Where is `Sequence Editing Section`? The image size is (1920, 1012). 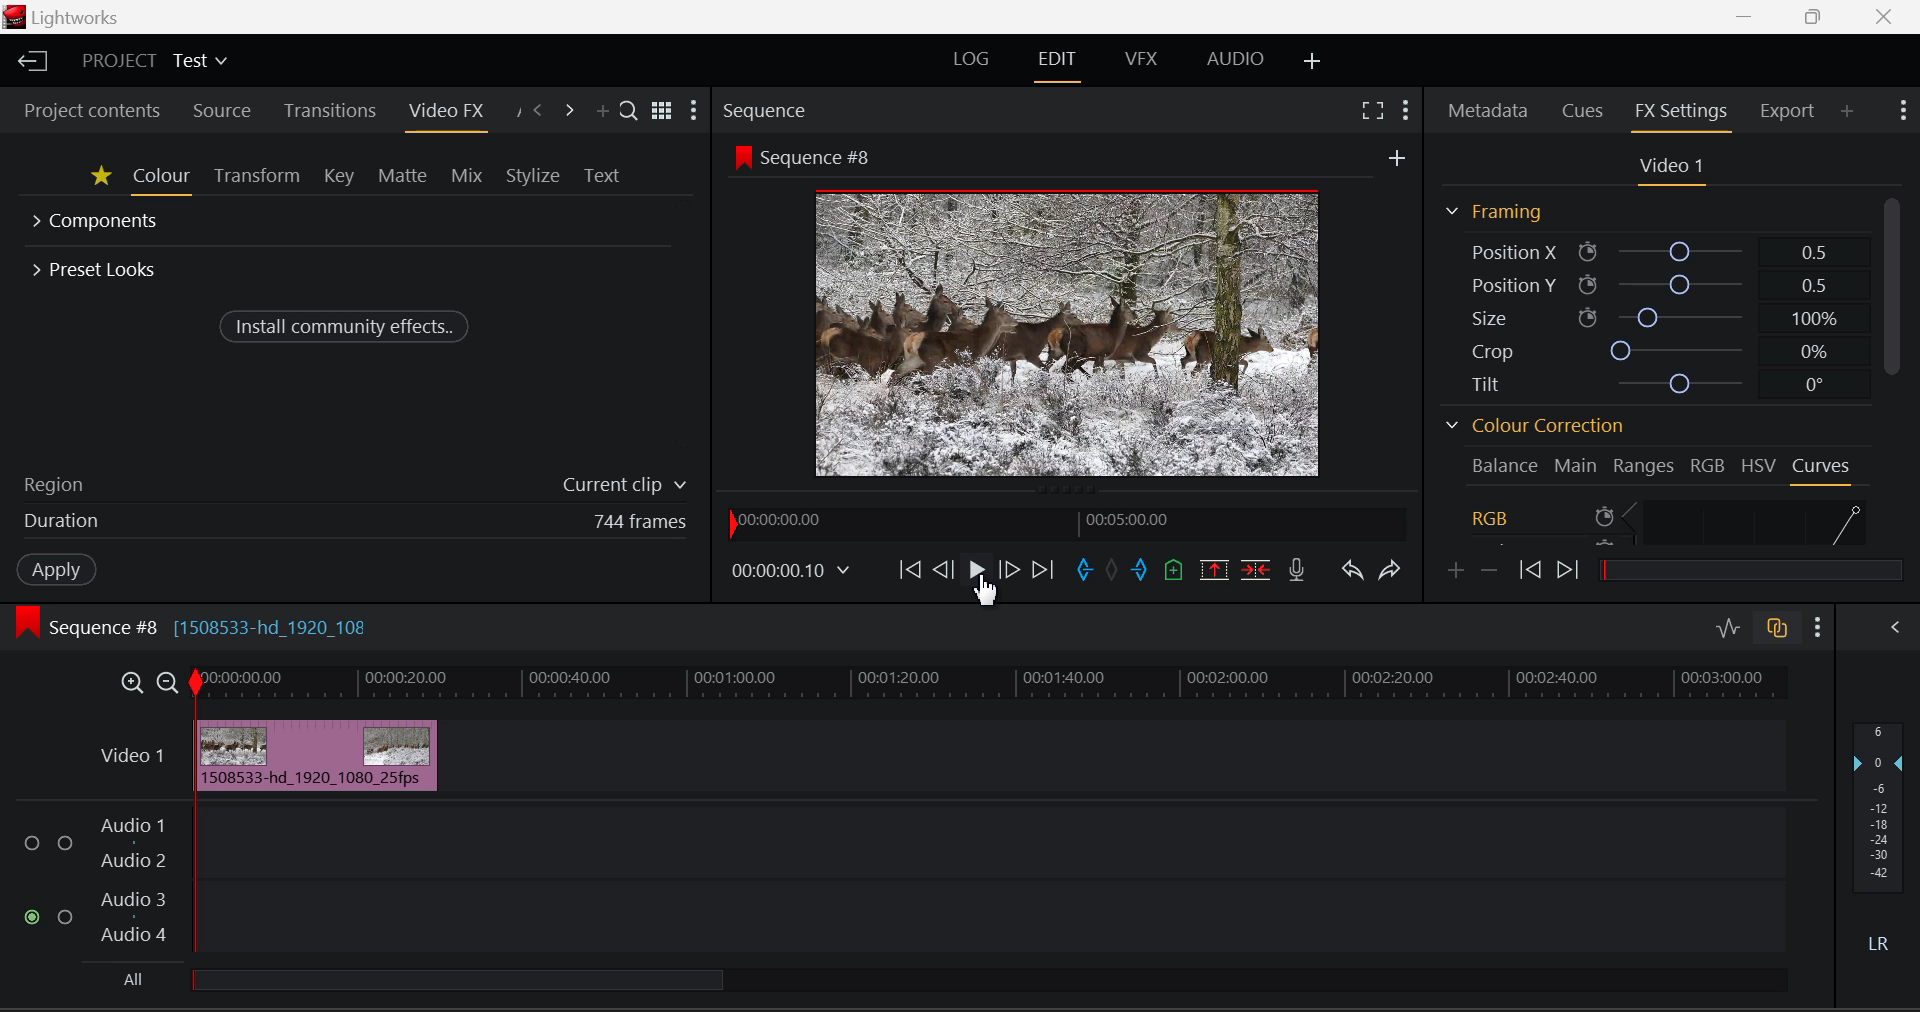 Sequence Editing Section is located at coordinates (196, 627).